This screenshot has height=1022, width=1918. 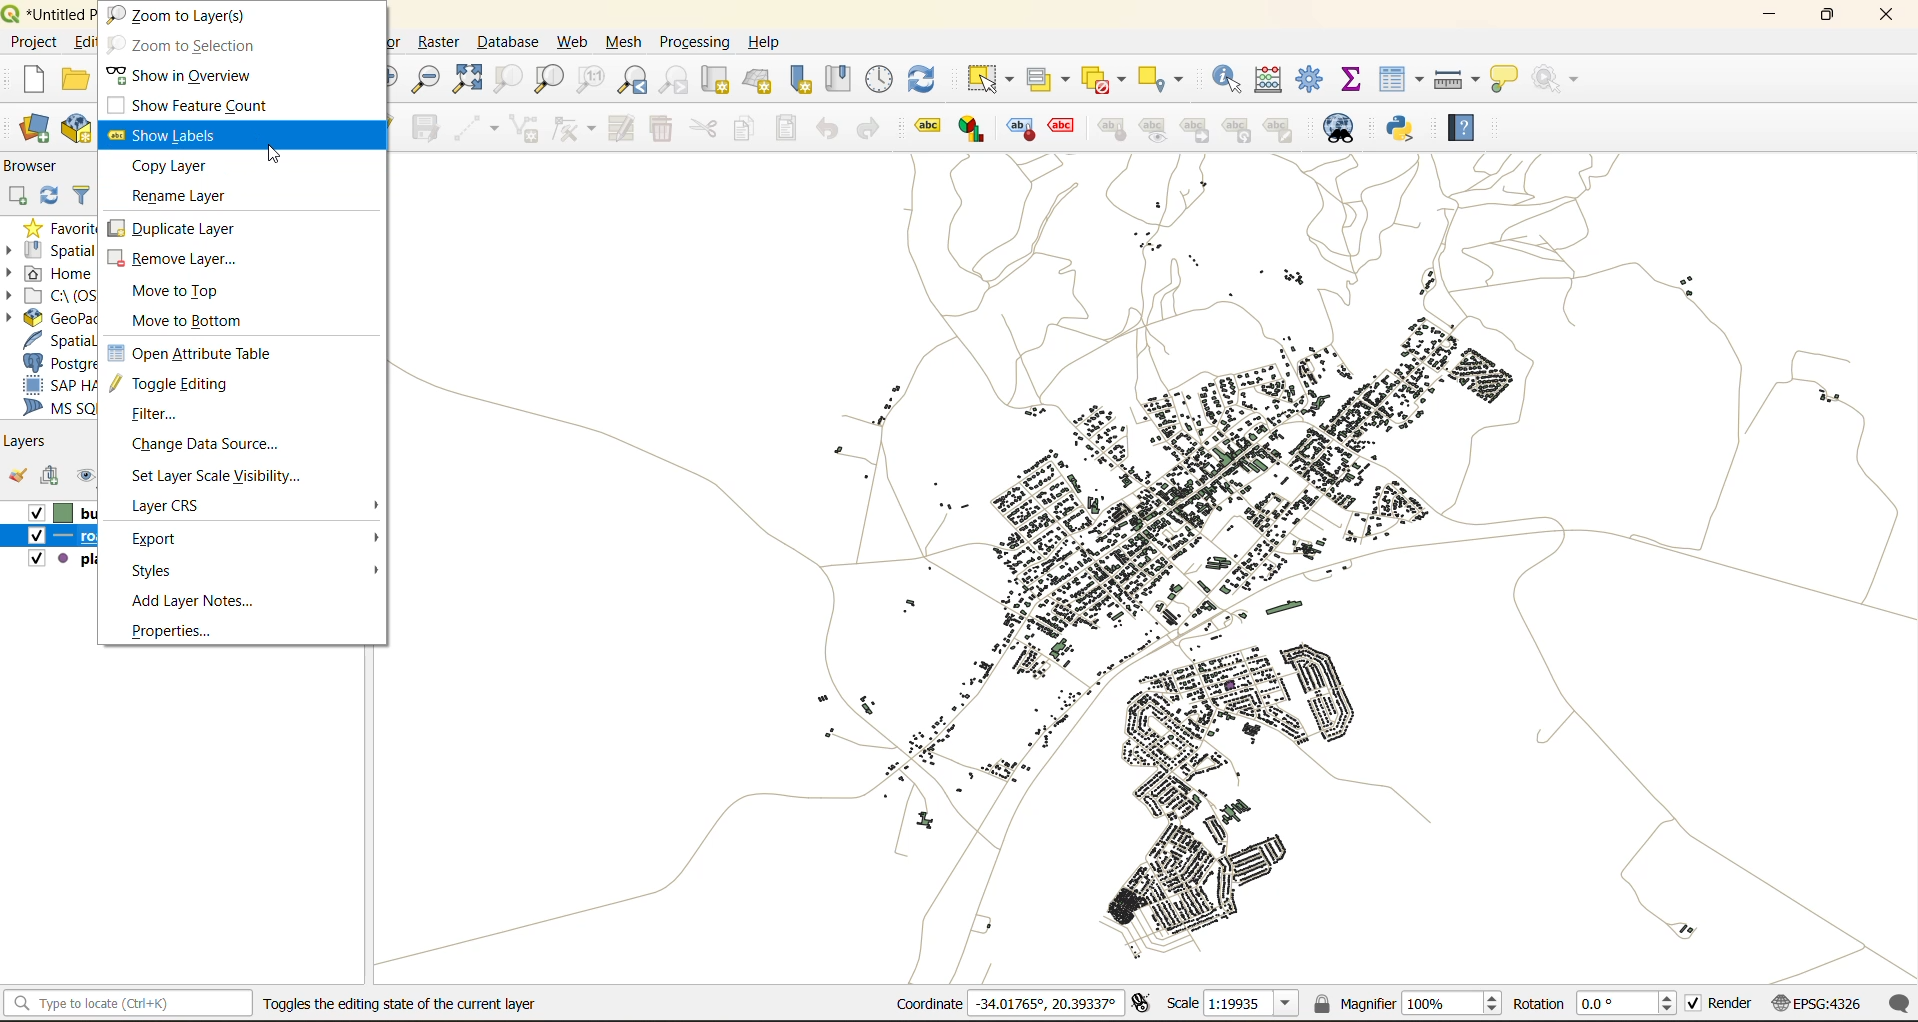 I want to click on toggle the editing state of current layer, so click(x=399, y=1003).